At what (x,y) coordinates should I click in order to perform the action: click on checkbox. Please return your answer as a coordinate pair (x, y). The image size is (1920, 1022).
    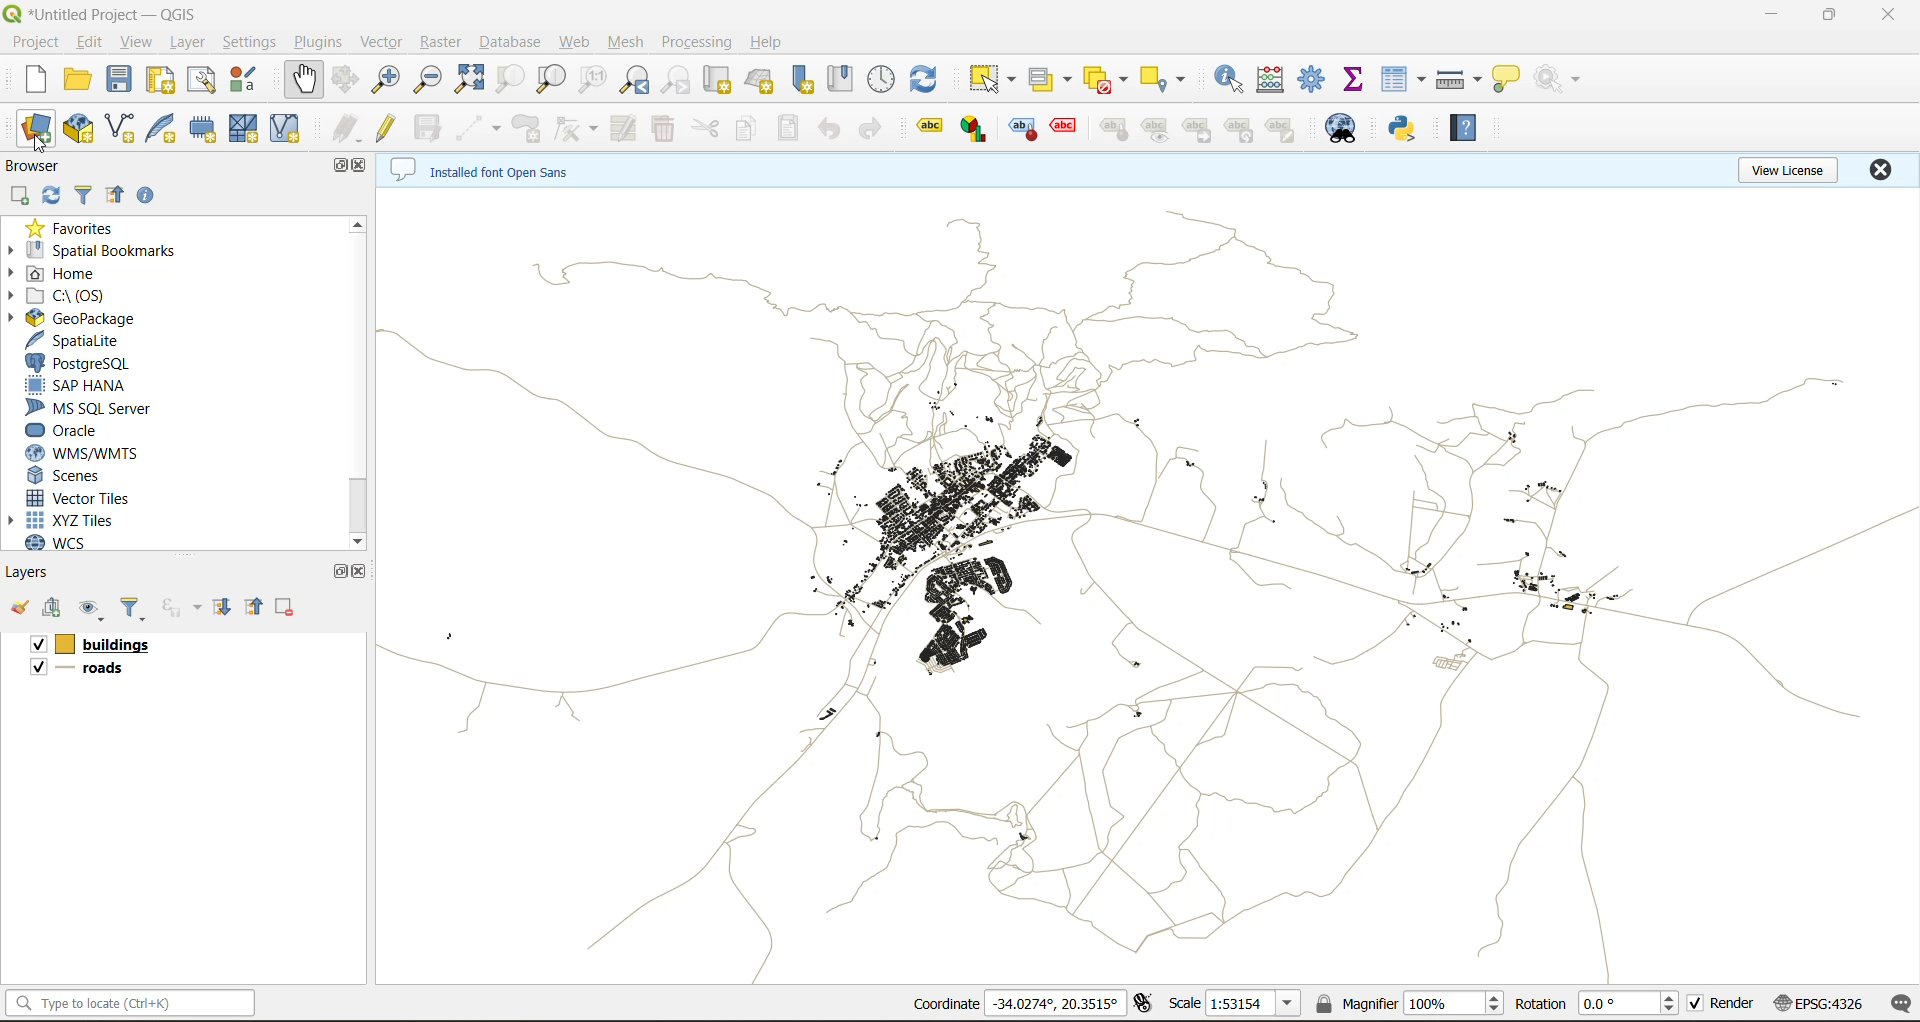
    Looking at the image, I should click on (36, 667).